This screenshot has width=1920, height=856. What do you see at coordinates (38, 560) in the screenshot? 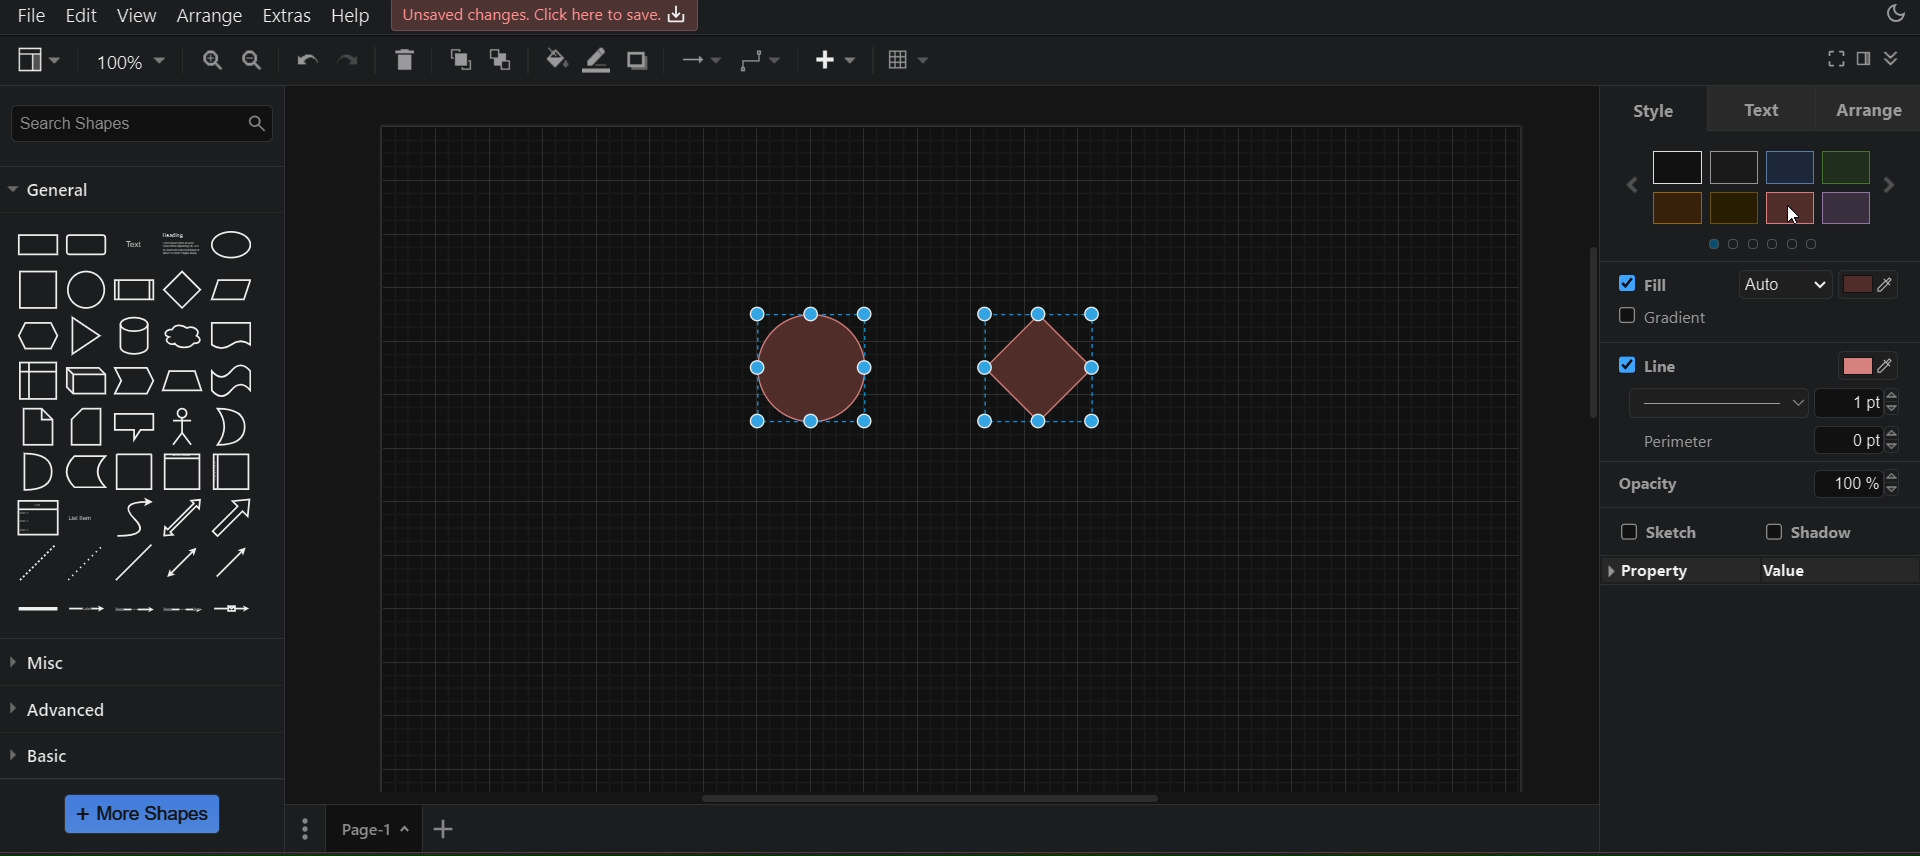
I see `Dashed Line` at bounding box center [38, 560].